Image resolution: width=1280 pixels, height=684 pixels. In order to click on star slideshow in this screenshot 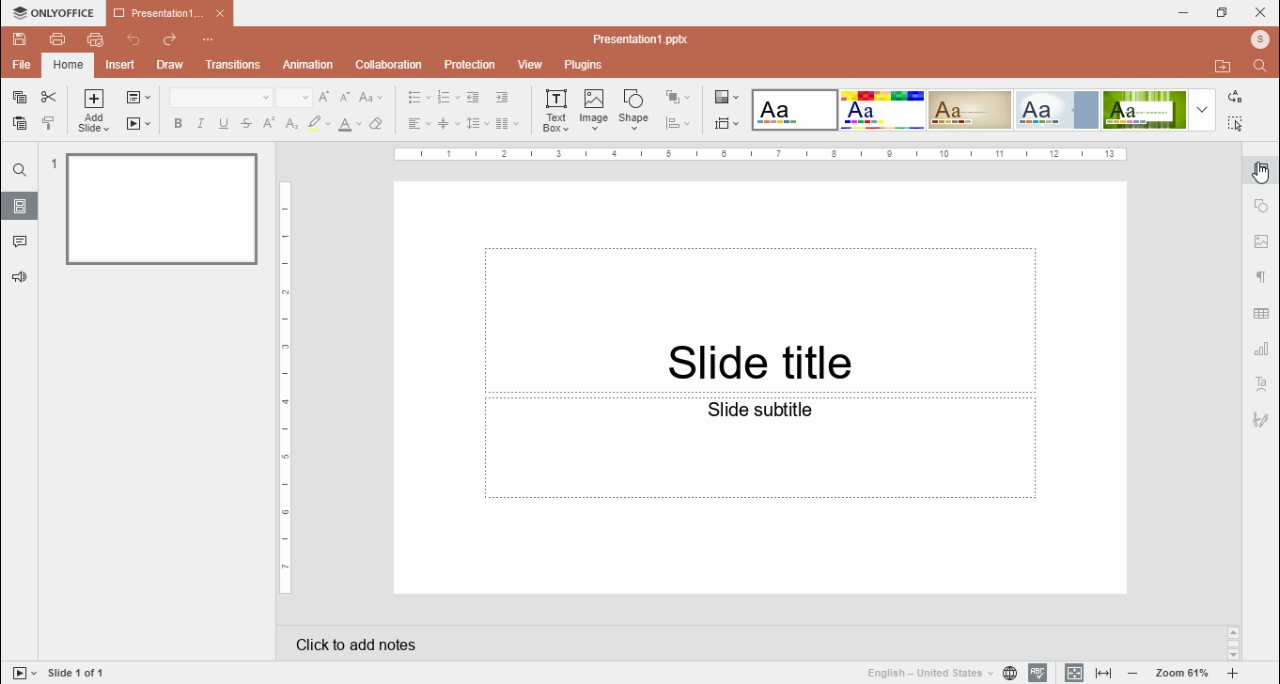, I will do `click(139, 124)`.